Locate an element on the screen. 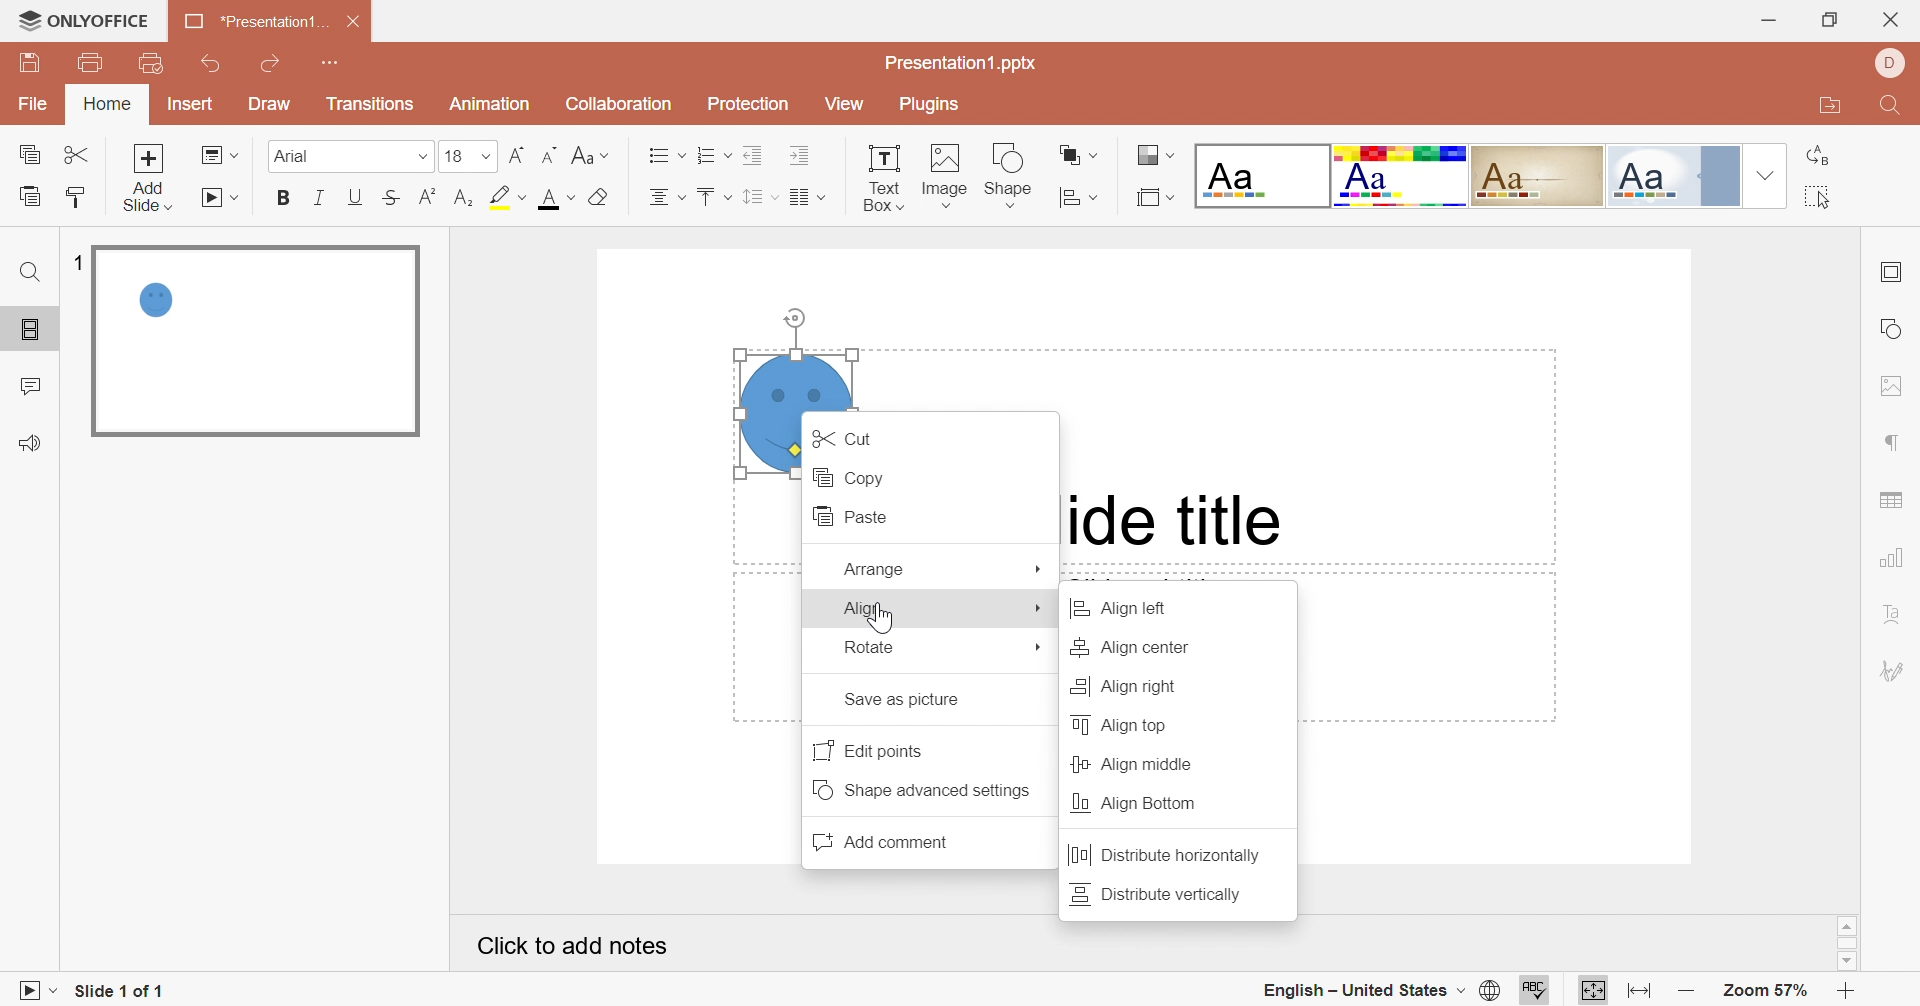 This screenshot has width=1920, height=1006. slide settings is located at coordinates (1896, 272).